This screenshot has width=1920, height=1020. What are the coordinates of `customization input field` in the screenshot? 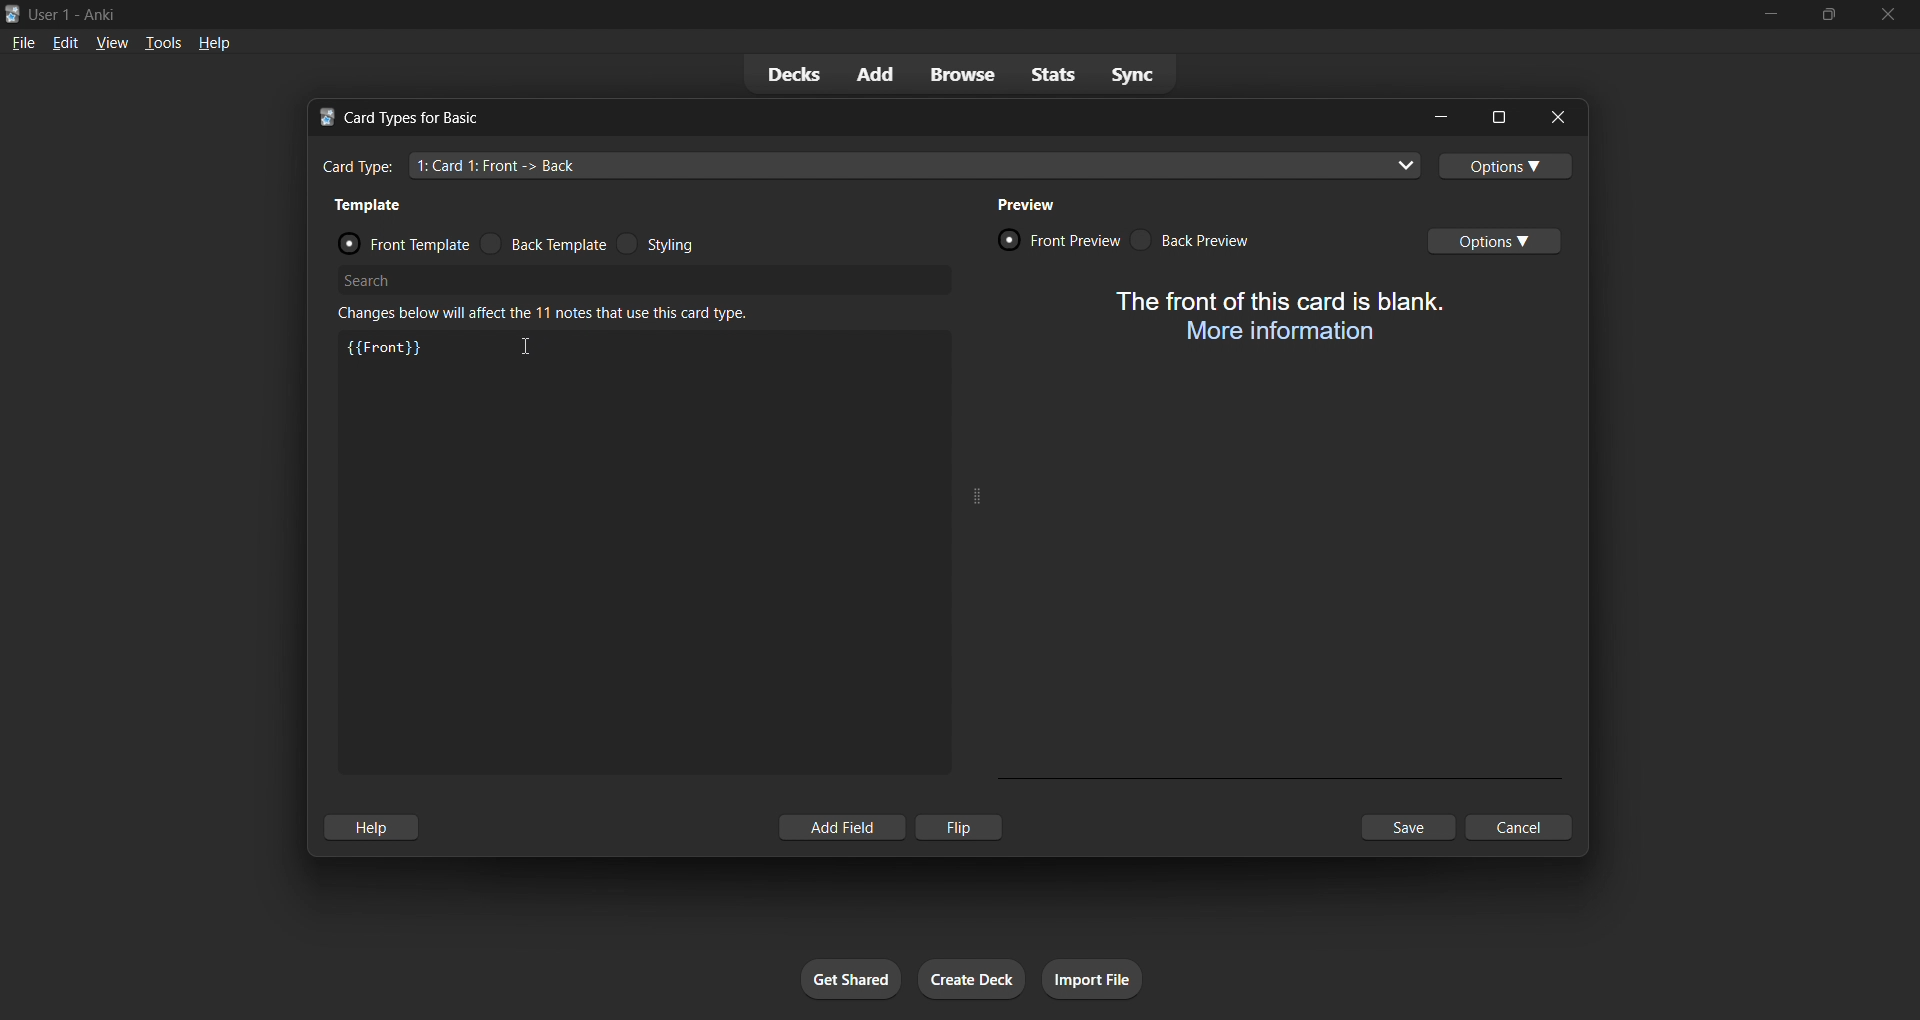 It's located at (638, 547).